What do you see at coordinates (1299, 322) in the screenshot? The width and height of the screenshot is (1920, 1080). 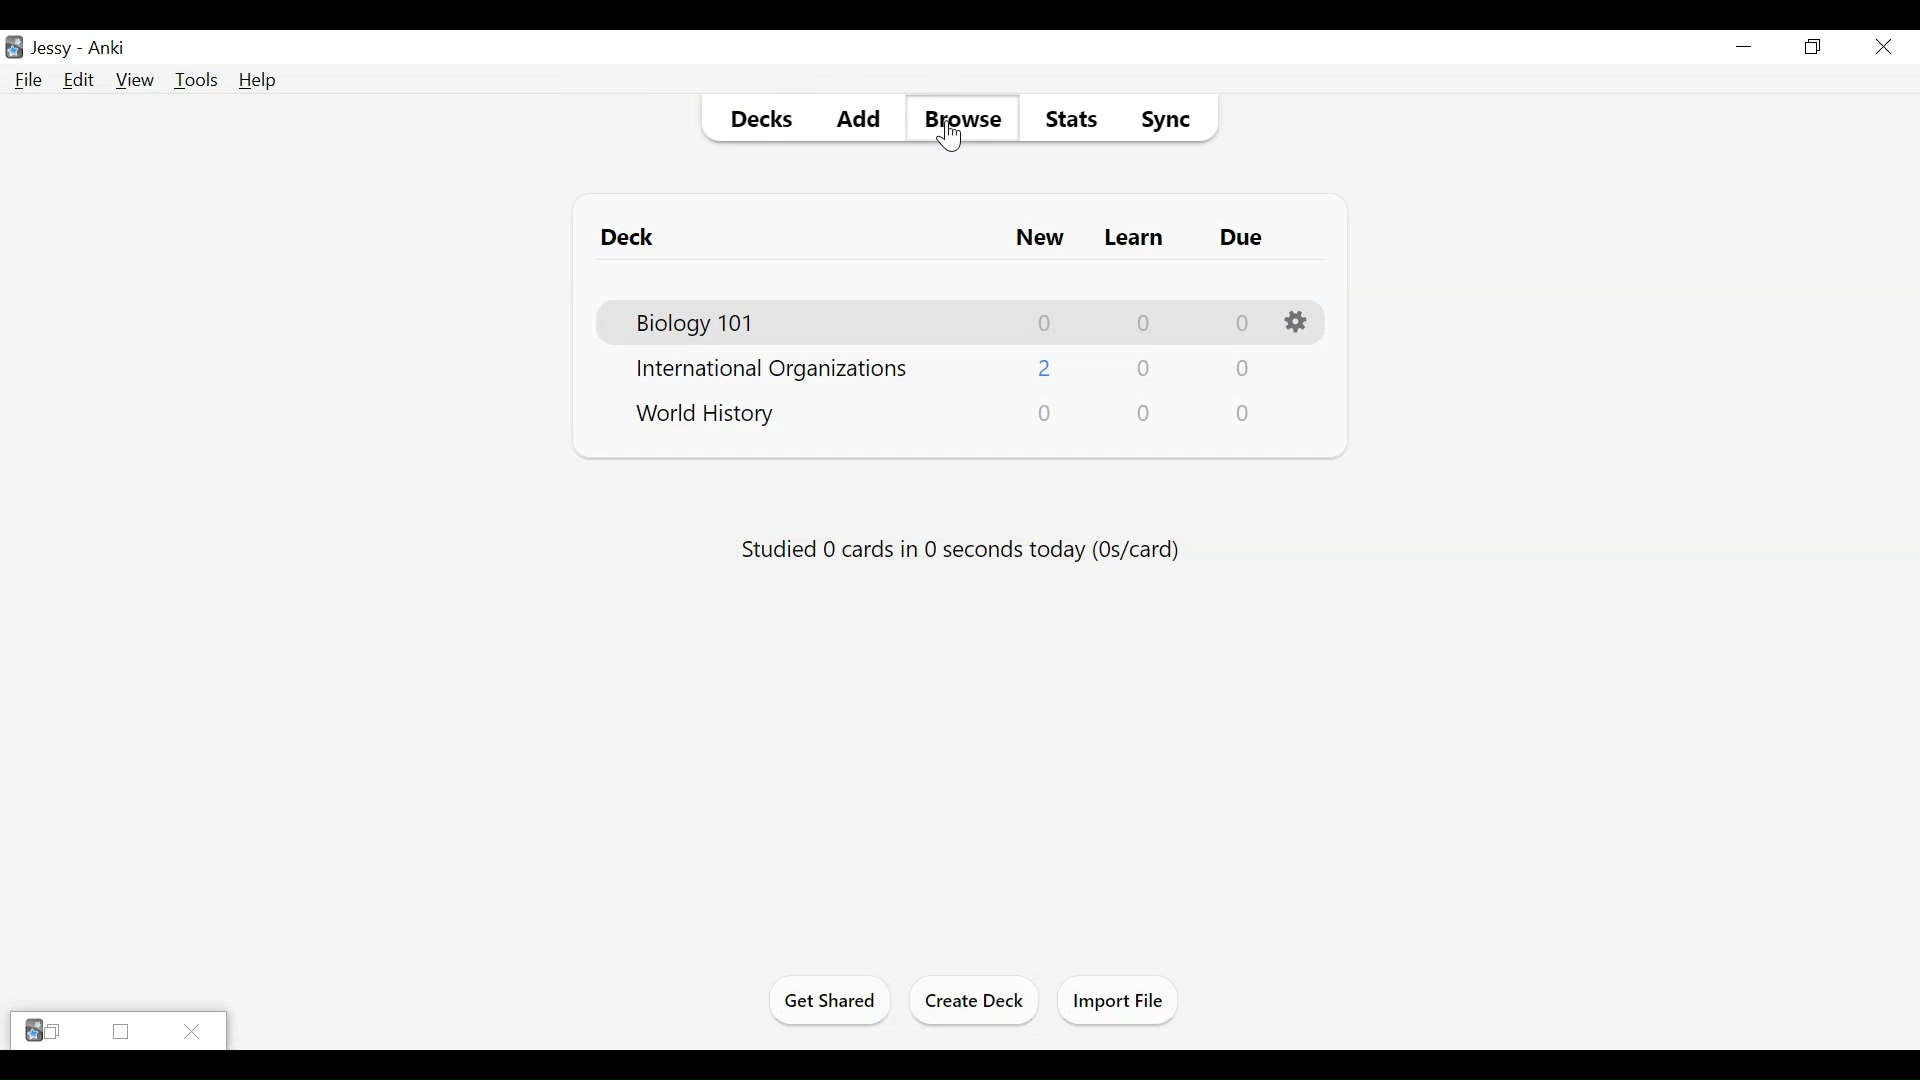 I see `More Options` at bounding box center [1299, 322].